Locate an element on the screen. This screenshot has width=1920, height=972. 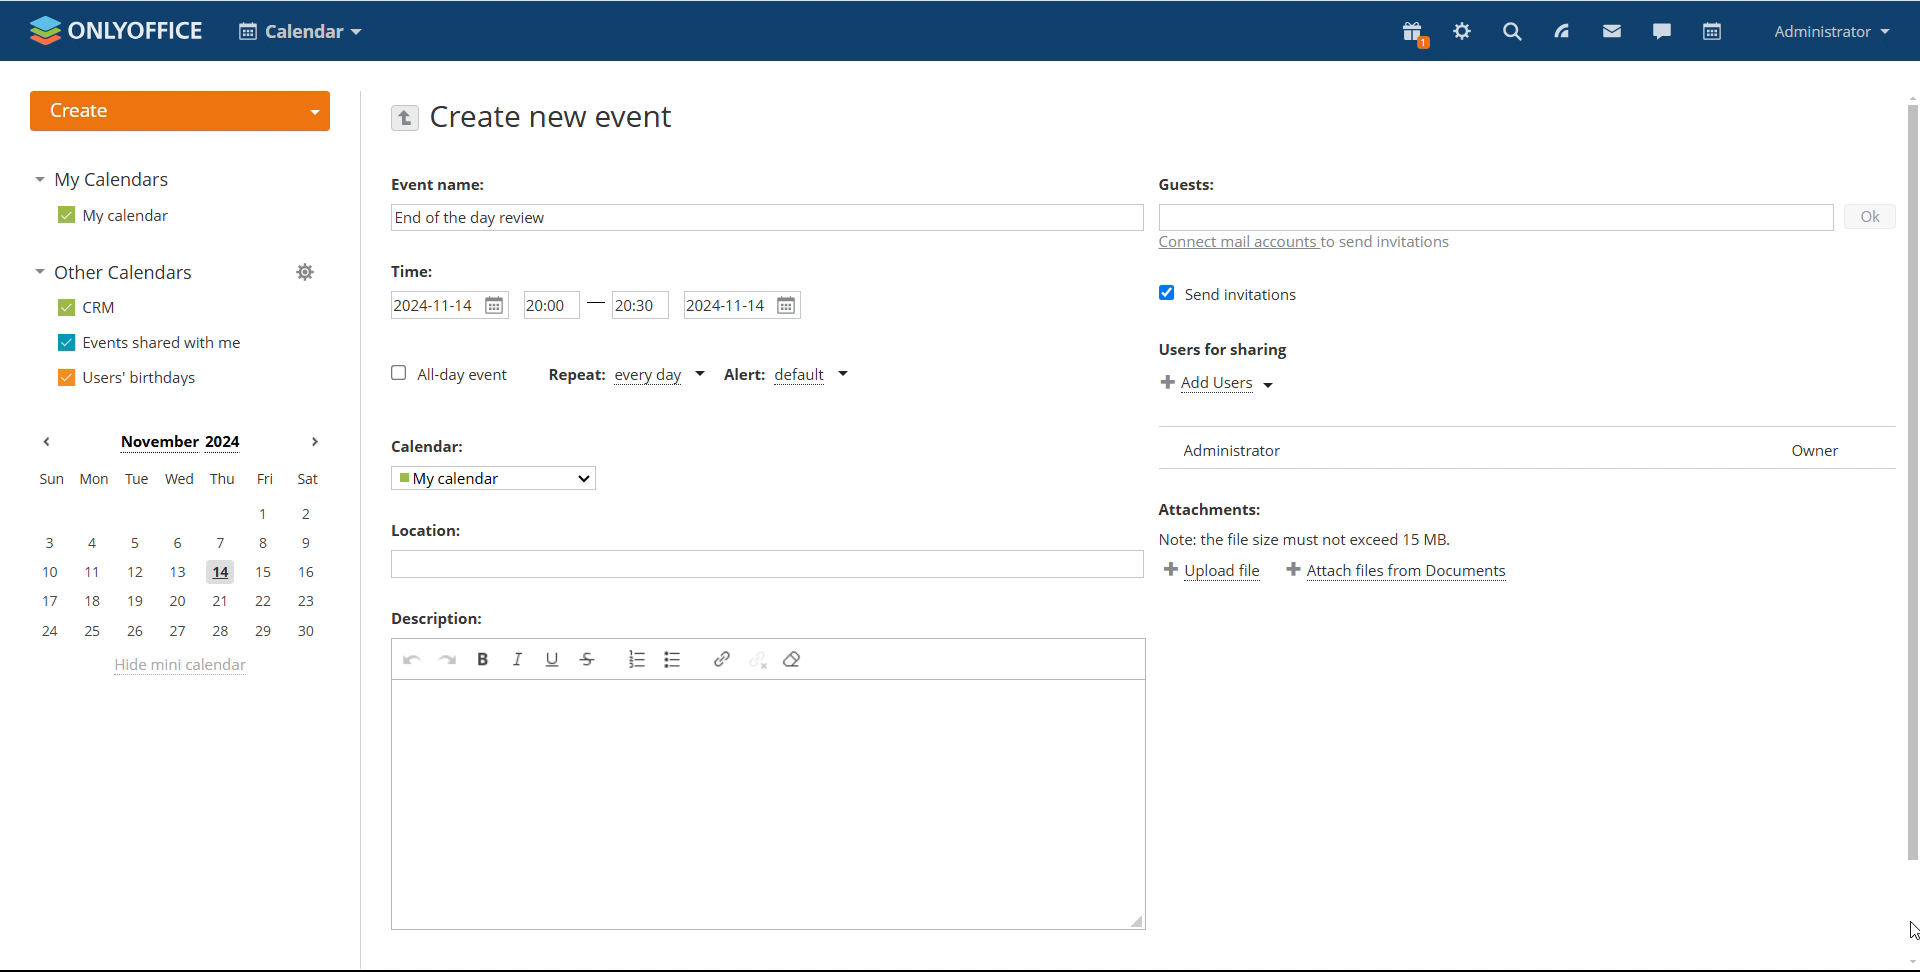
logo is located at coordinates (116, 30).